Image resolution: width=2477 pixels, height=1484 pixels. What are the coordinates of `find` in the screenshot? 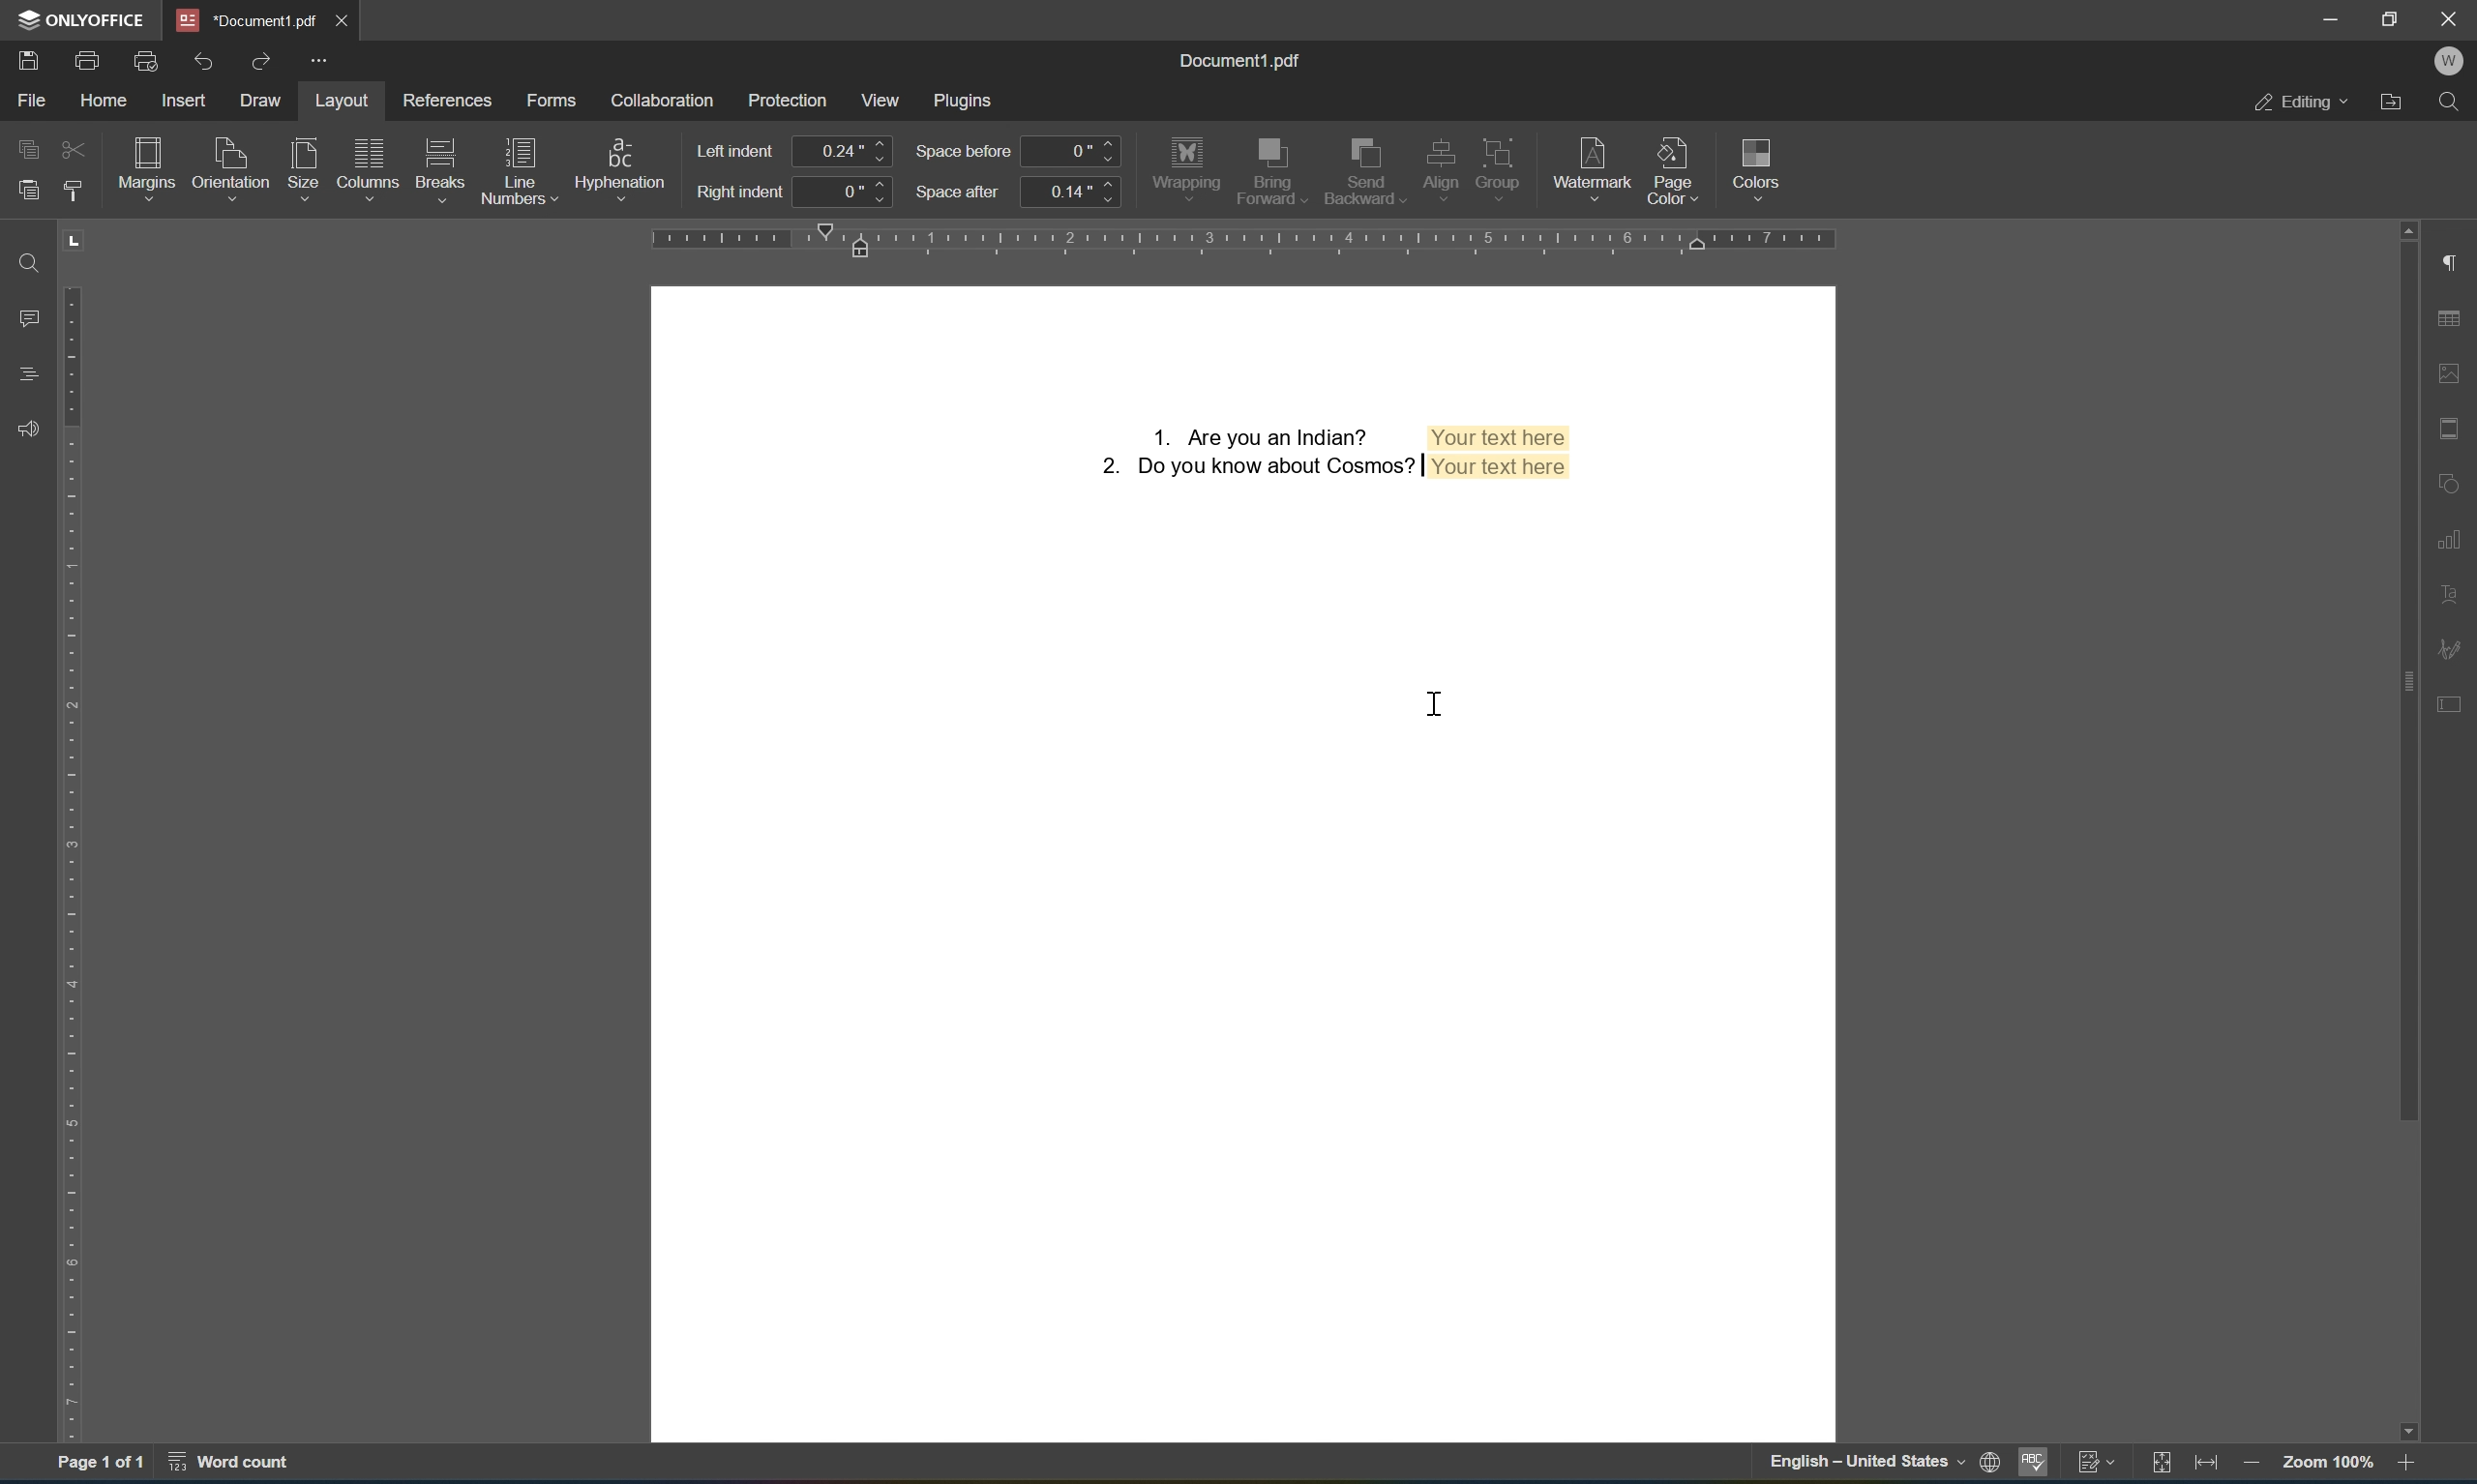 It's located at (2458, 102).